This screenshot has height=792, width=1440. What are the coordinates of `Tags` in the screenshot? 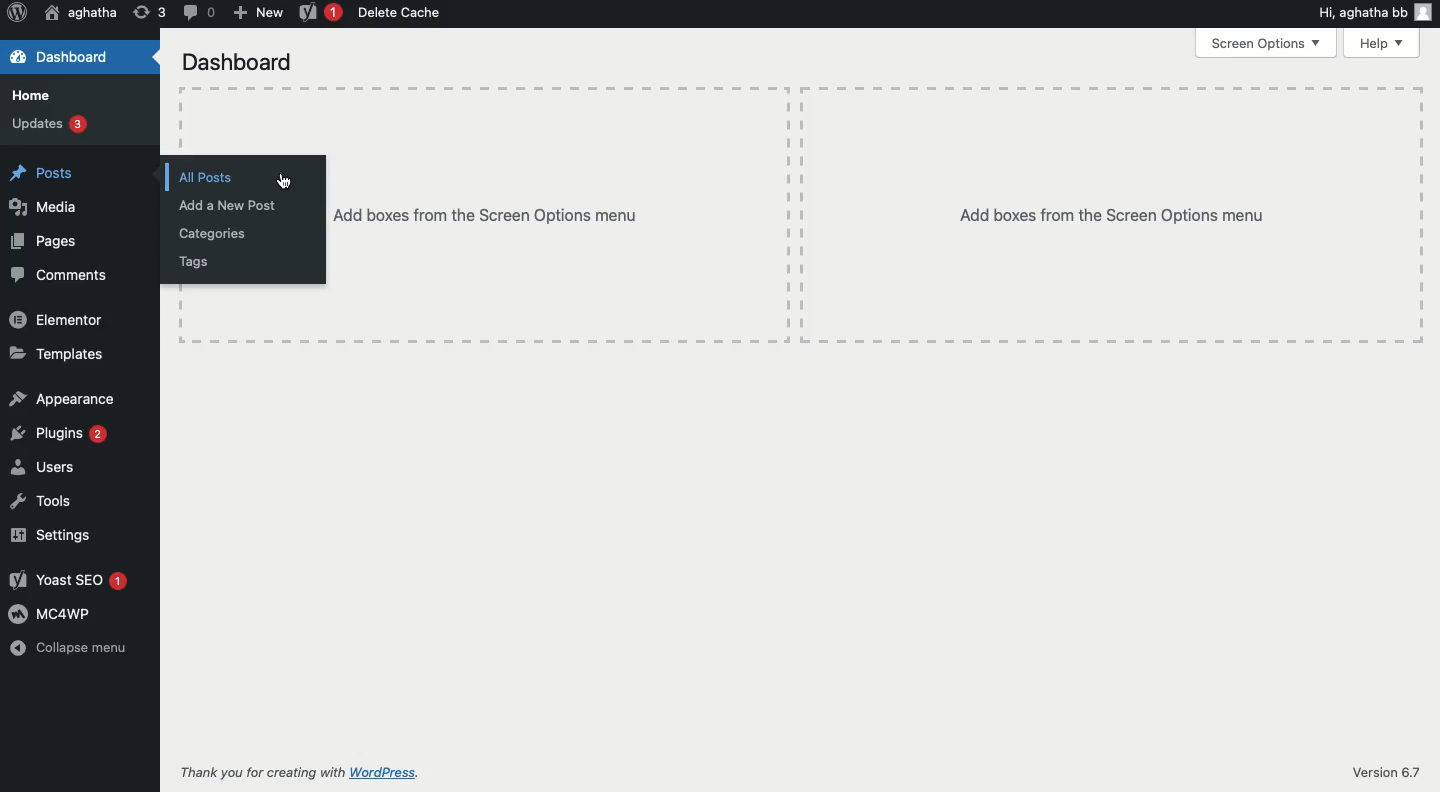 It's located at (194, 264).